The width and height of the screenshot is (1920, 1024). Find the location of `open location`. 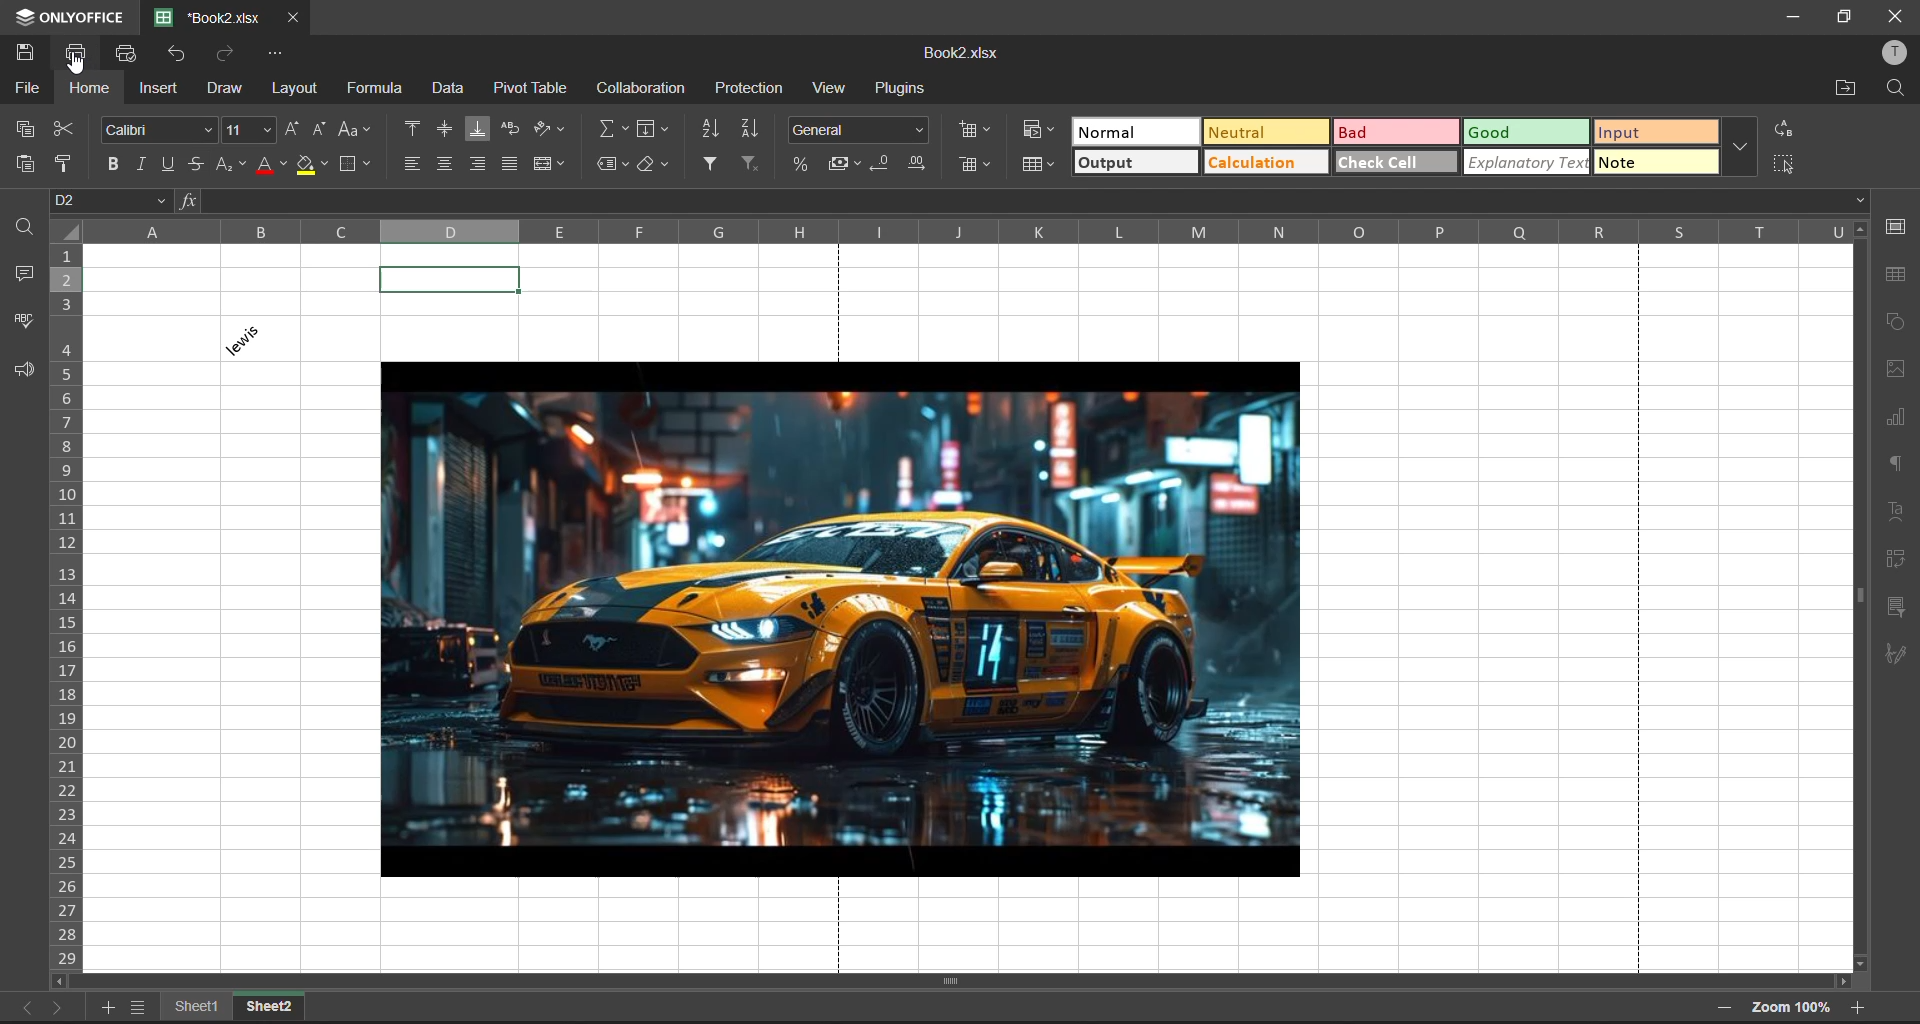

open location is located at coordinates (1847, 89).